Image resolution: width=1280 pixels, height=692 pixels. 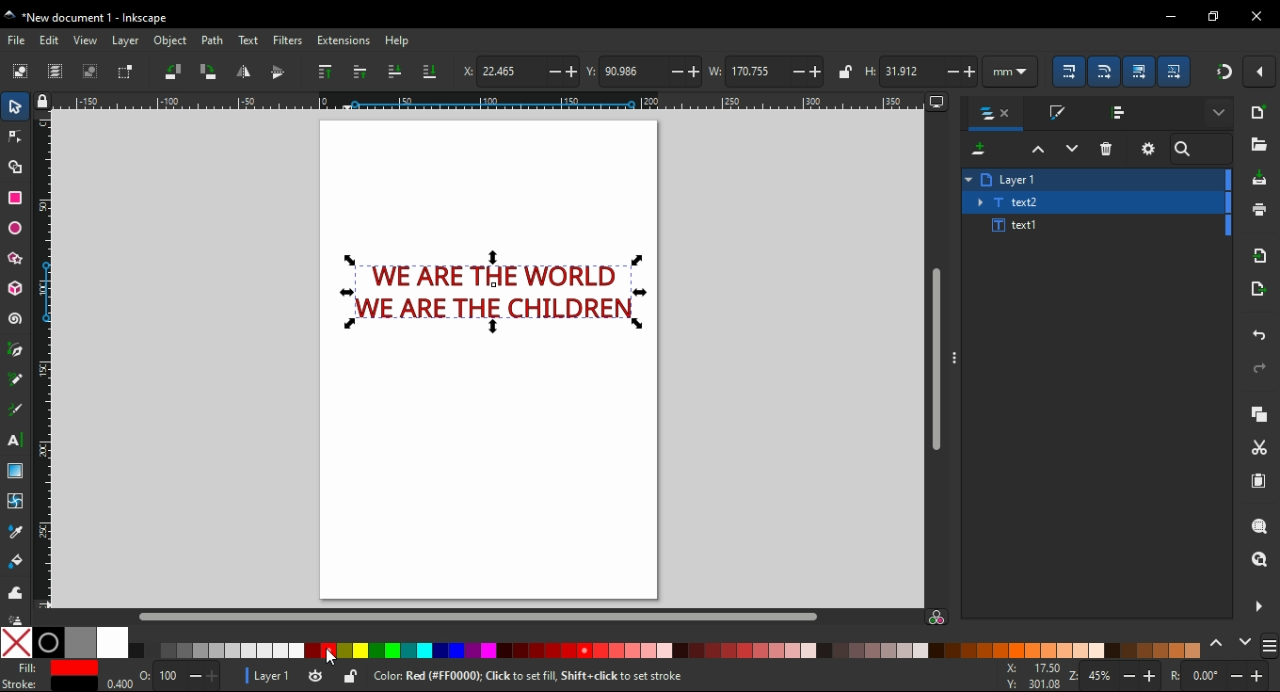 I want to click on more settings, so click(x=1218, y=113).